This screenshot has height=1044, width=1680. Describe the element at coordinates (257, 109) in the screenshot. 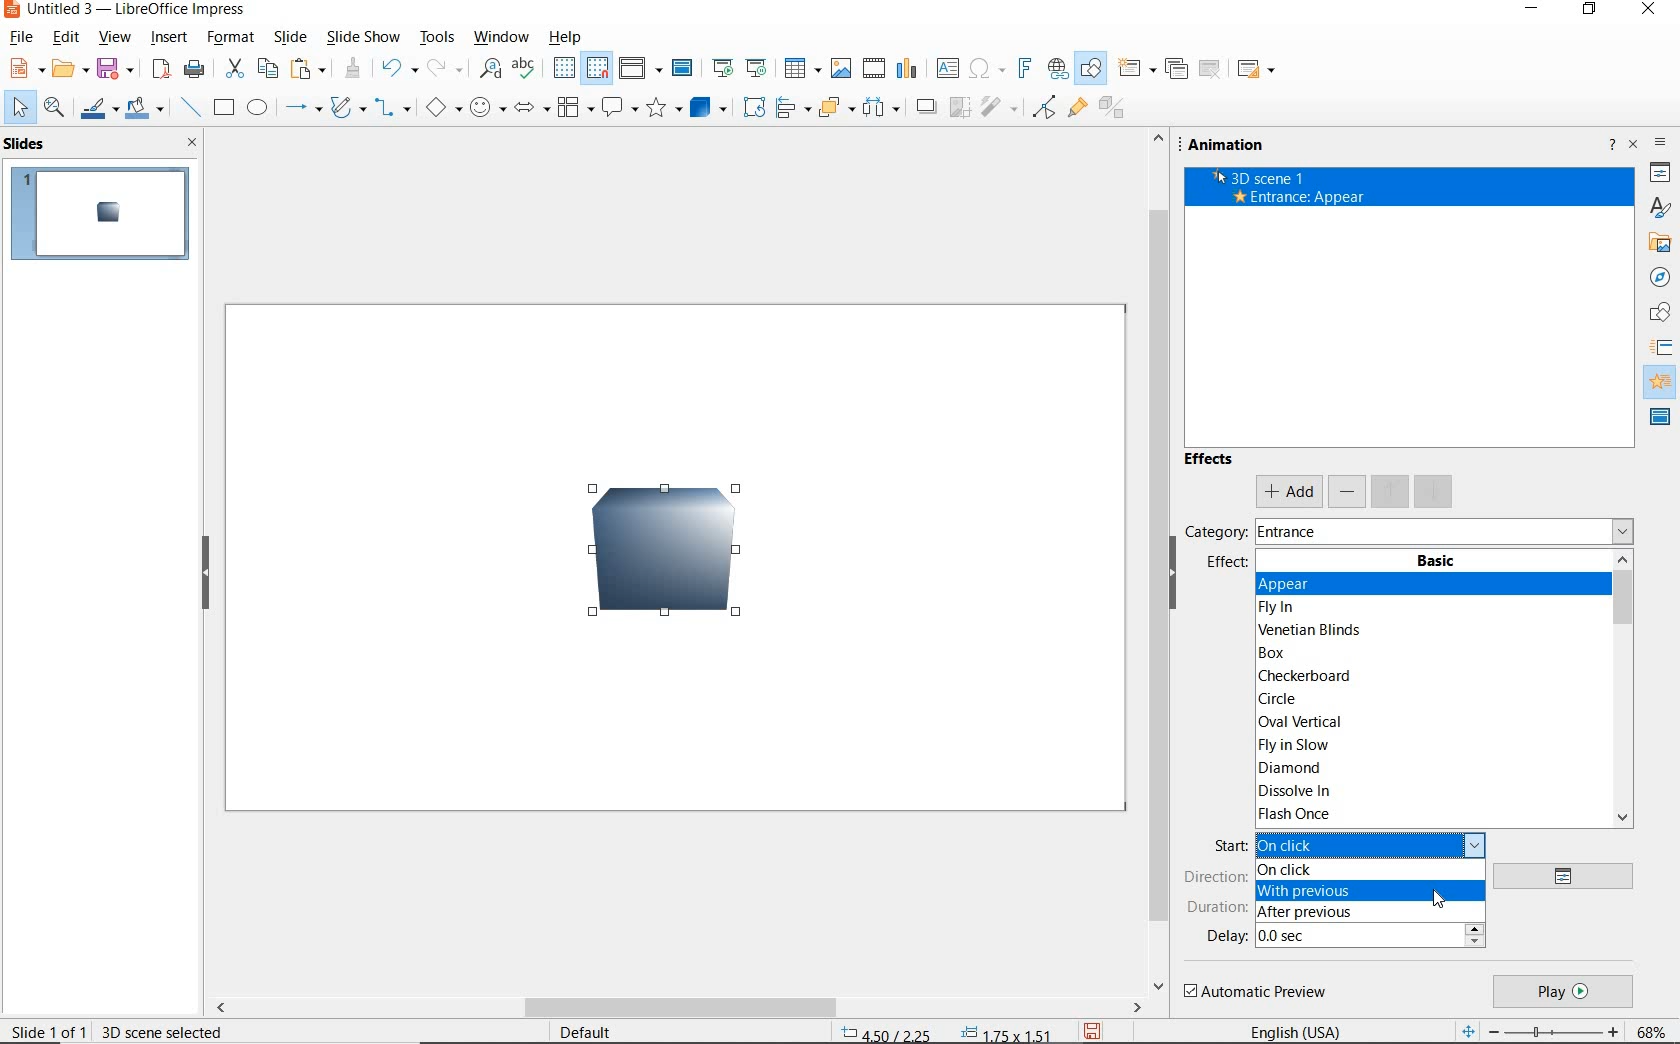

I see `ellipse` at that location.